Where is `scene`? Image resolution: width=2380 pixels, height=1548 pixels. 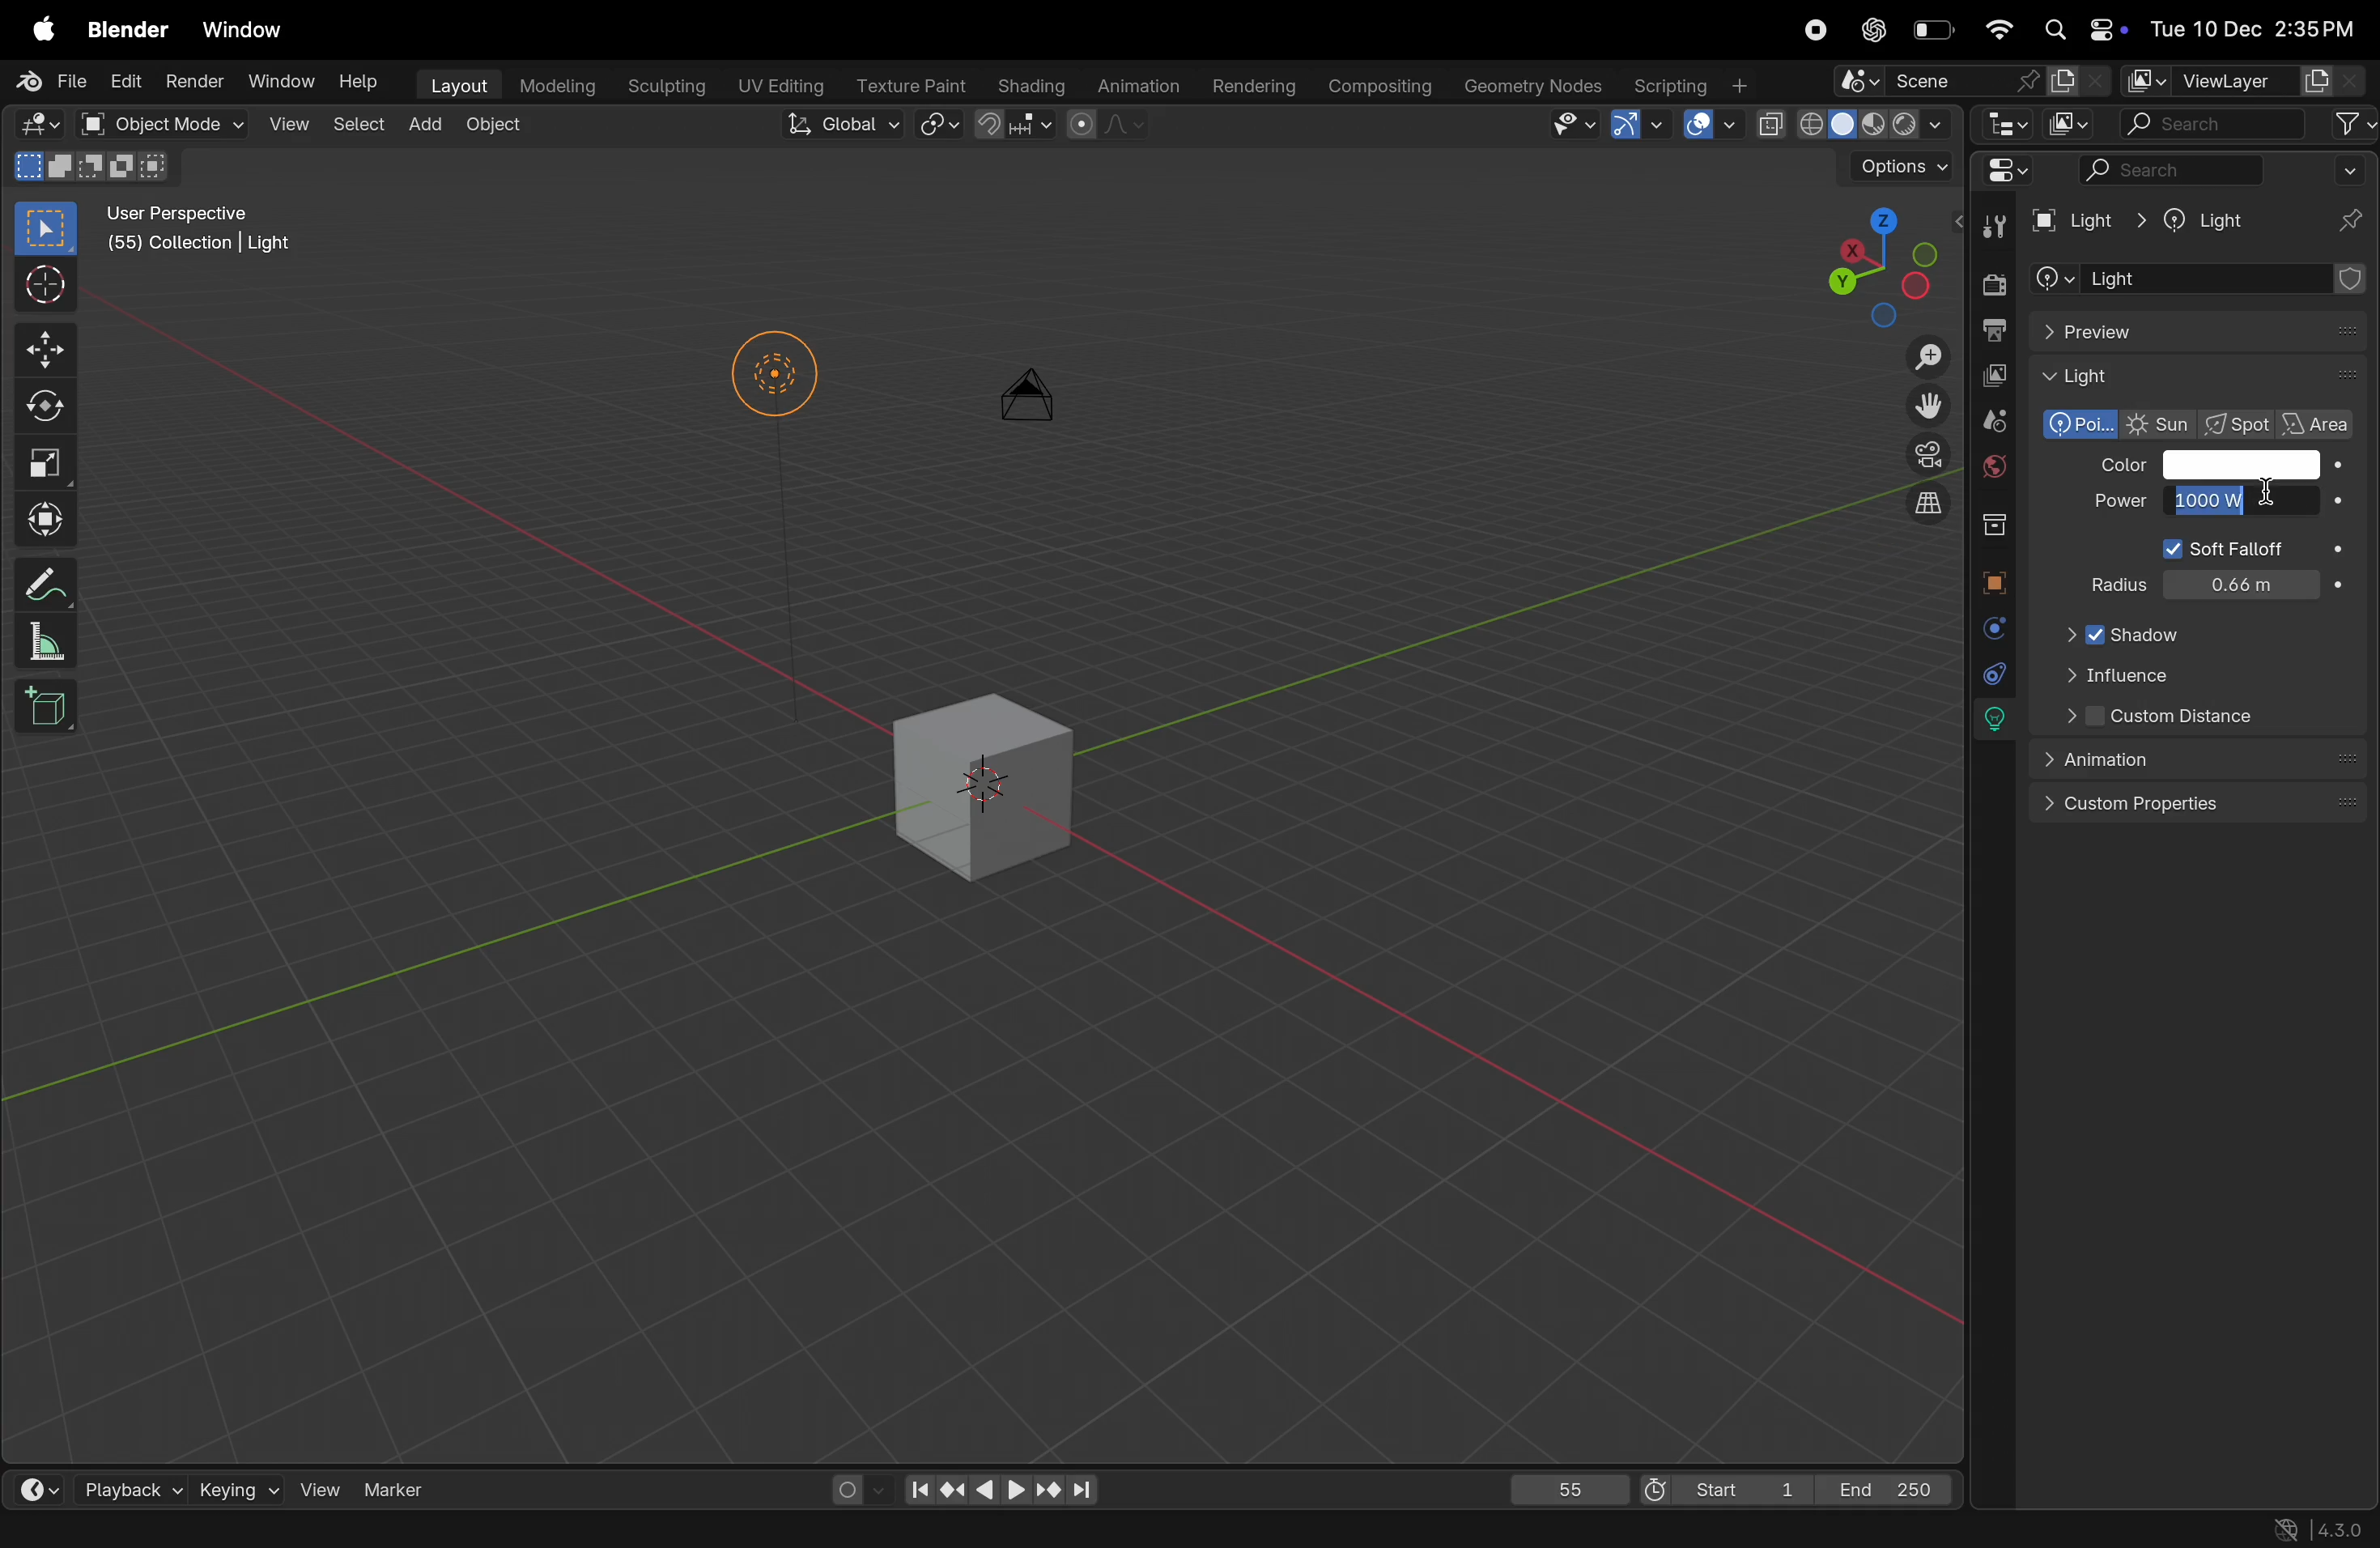 scene is located at coordinates (1970, 81).